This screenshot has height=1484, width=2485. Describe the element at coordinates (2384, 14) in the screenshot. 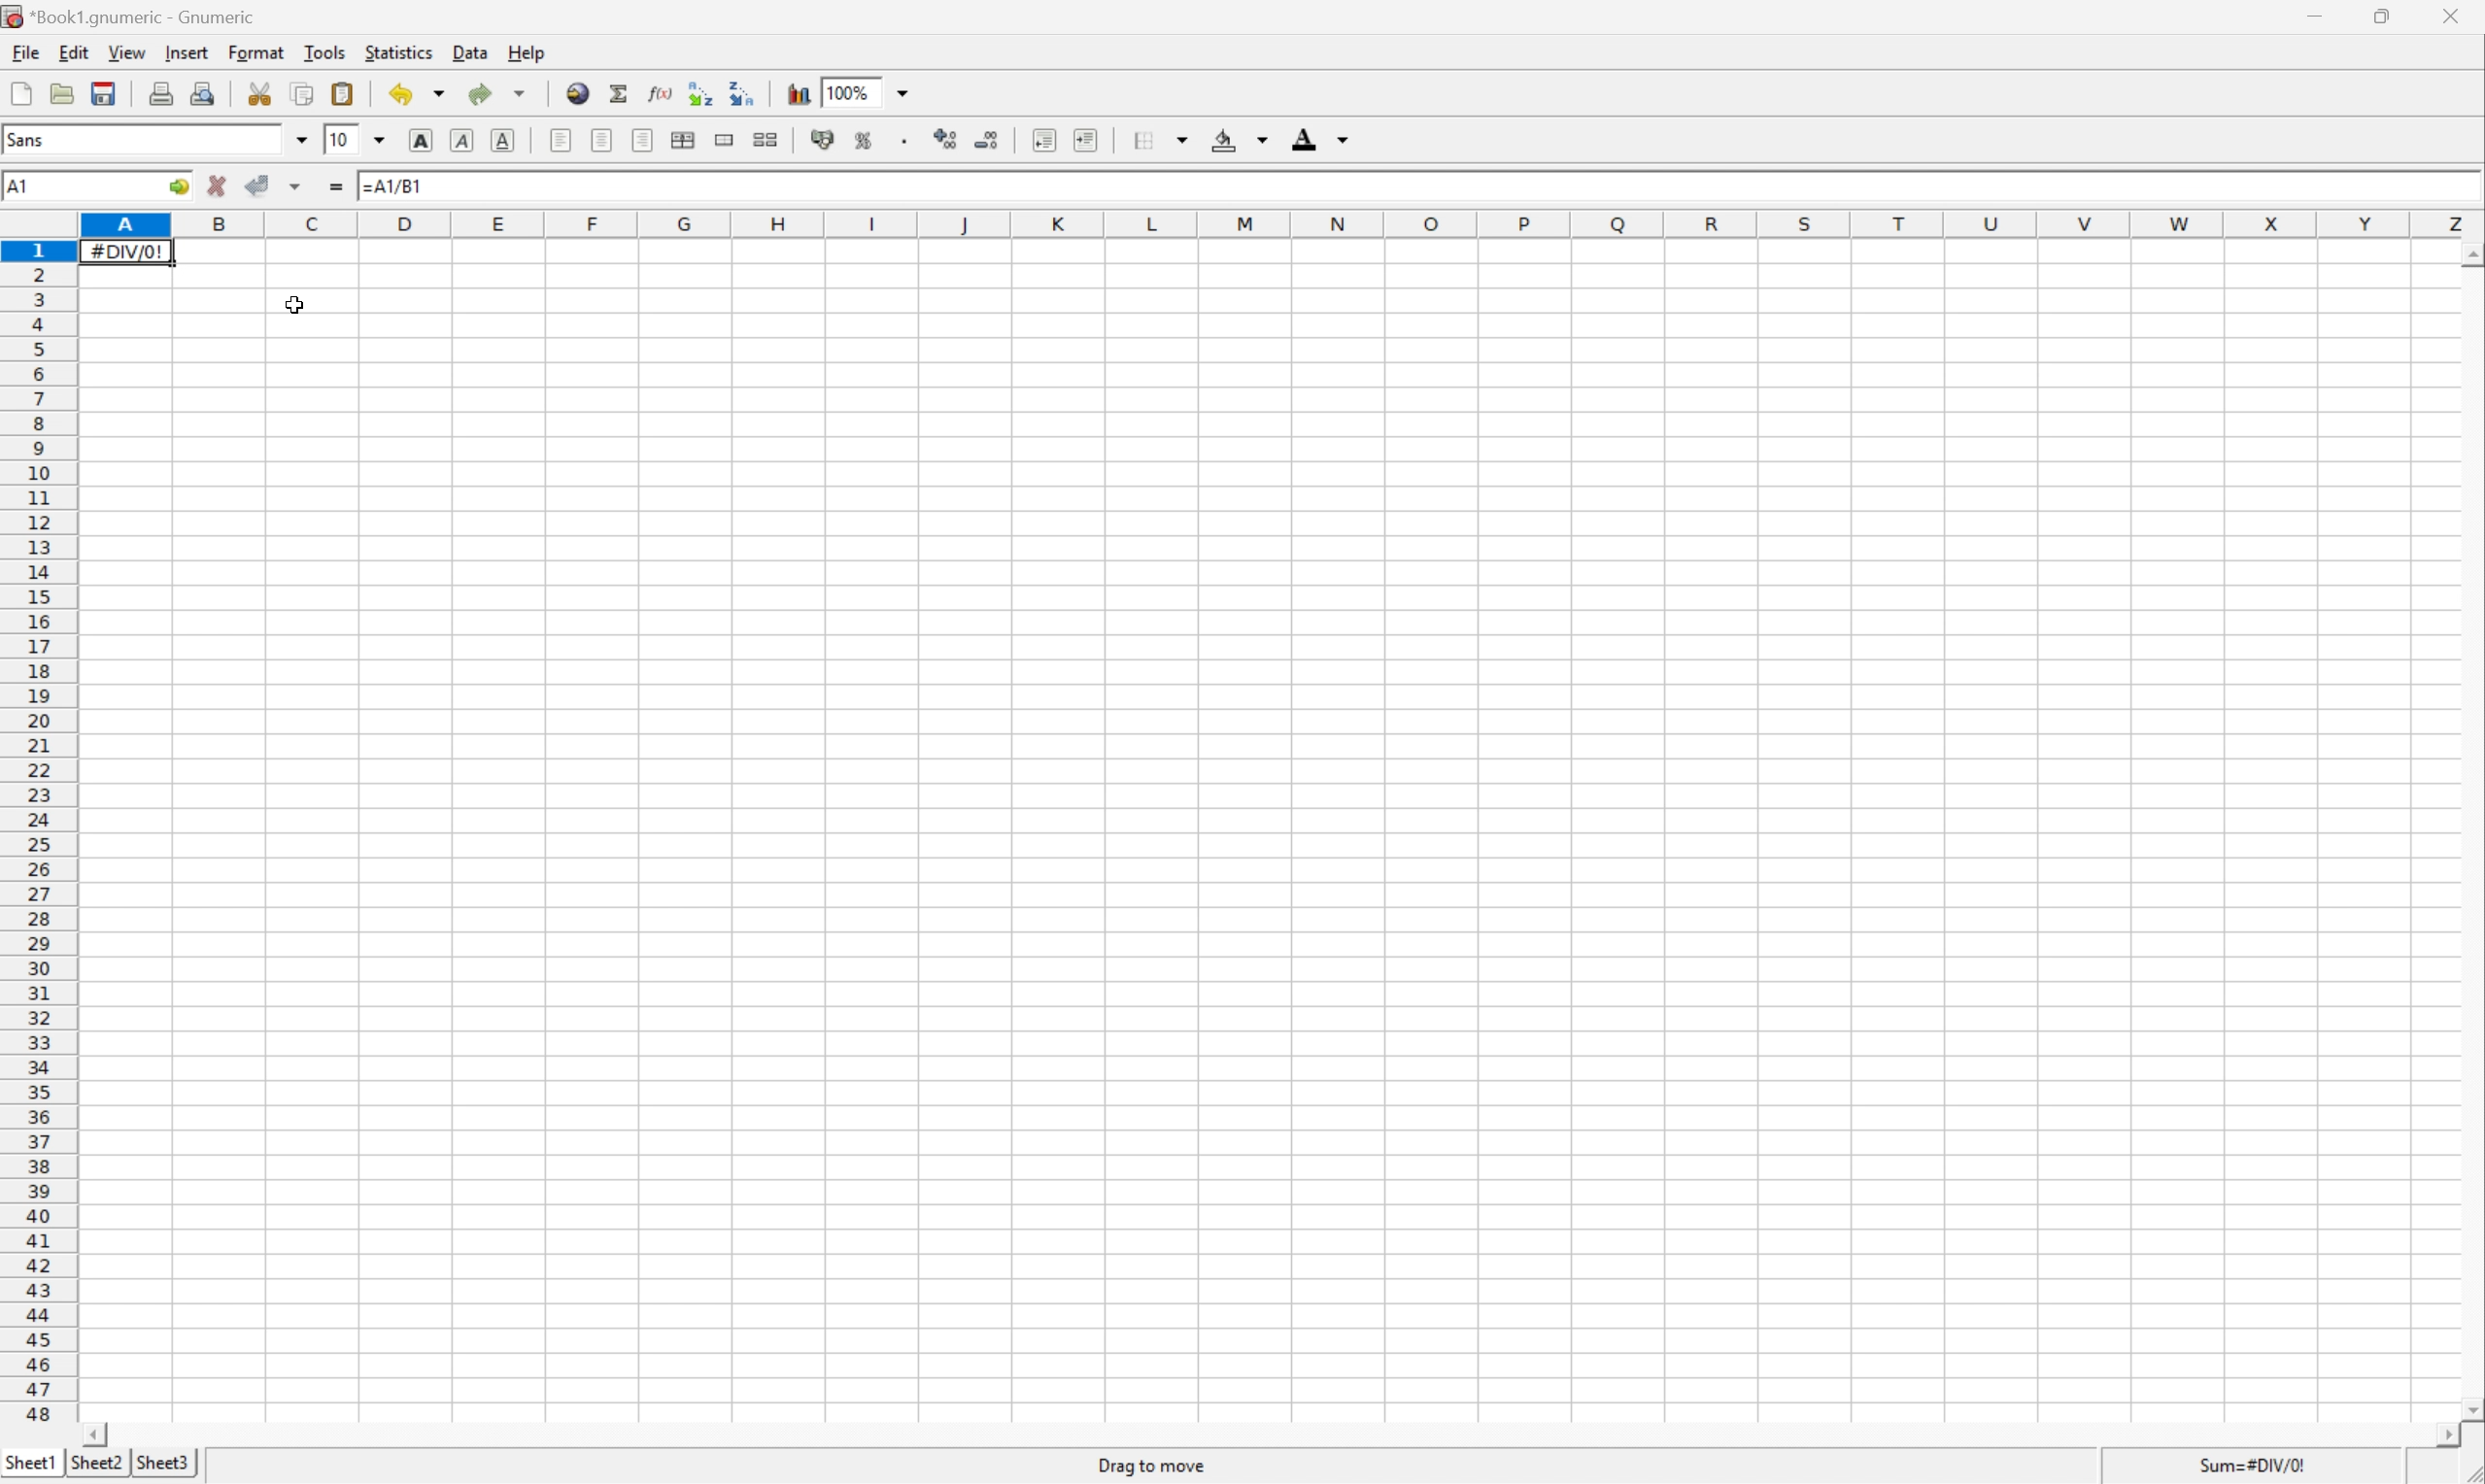

I see `Restore down` at that location.